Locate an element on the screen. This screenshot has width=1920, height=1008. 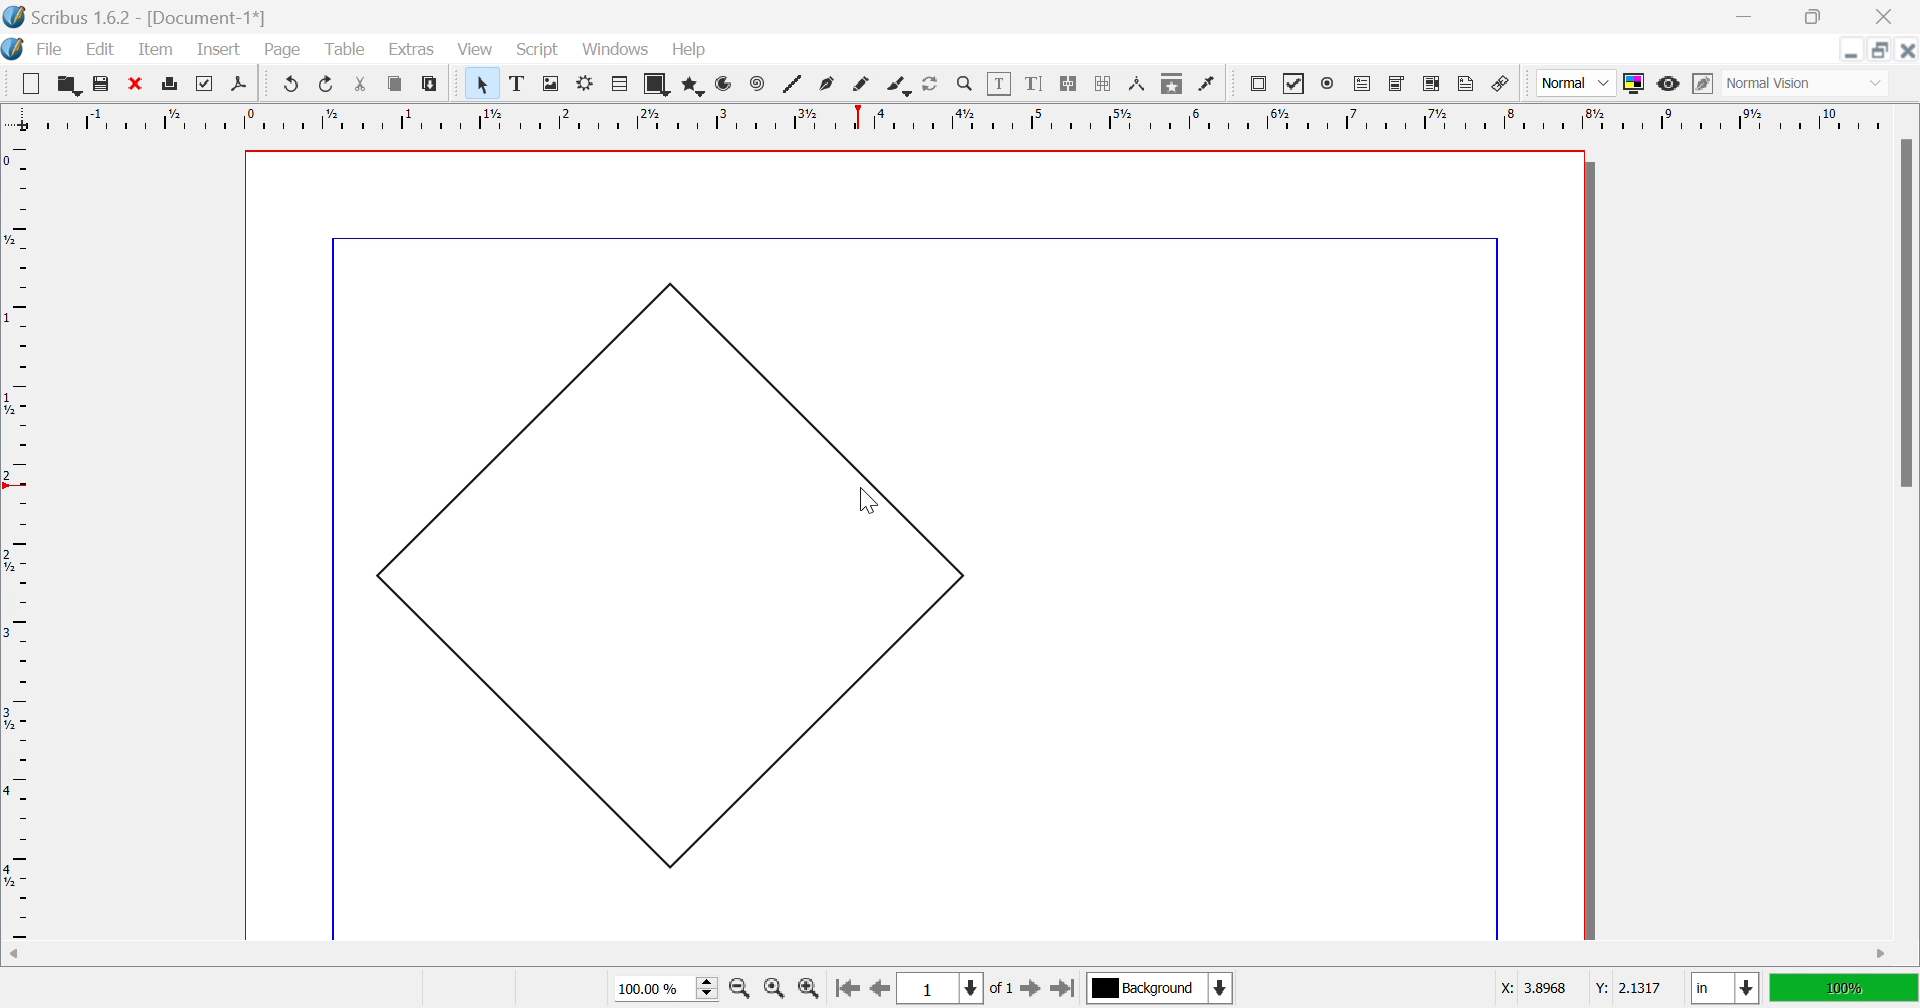
Y: 2.1317 is located at coordinates (1625, 988).